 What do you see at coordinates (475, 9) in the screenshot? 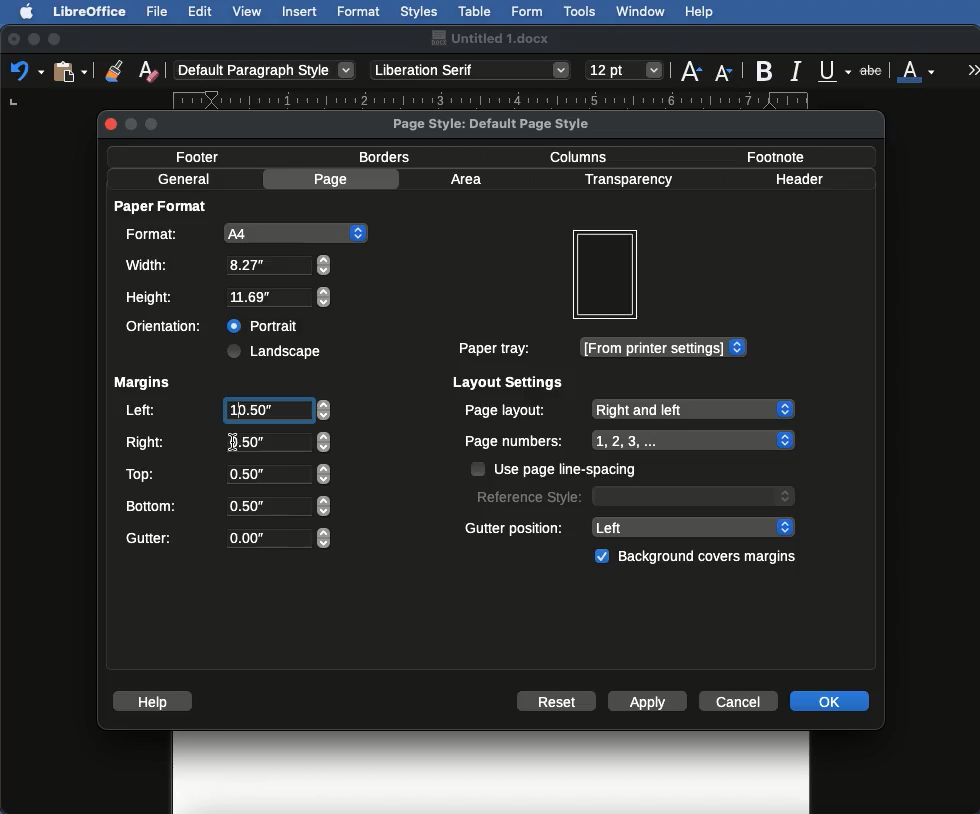
I see `Table` at bounding box center [475, 9].